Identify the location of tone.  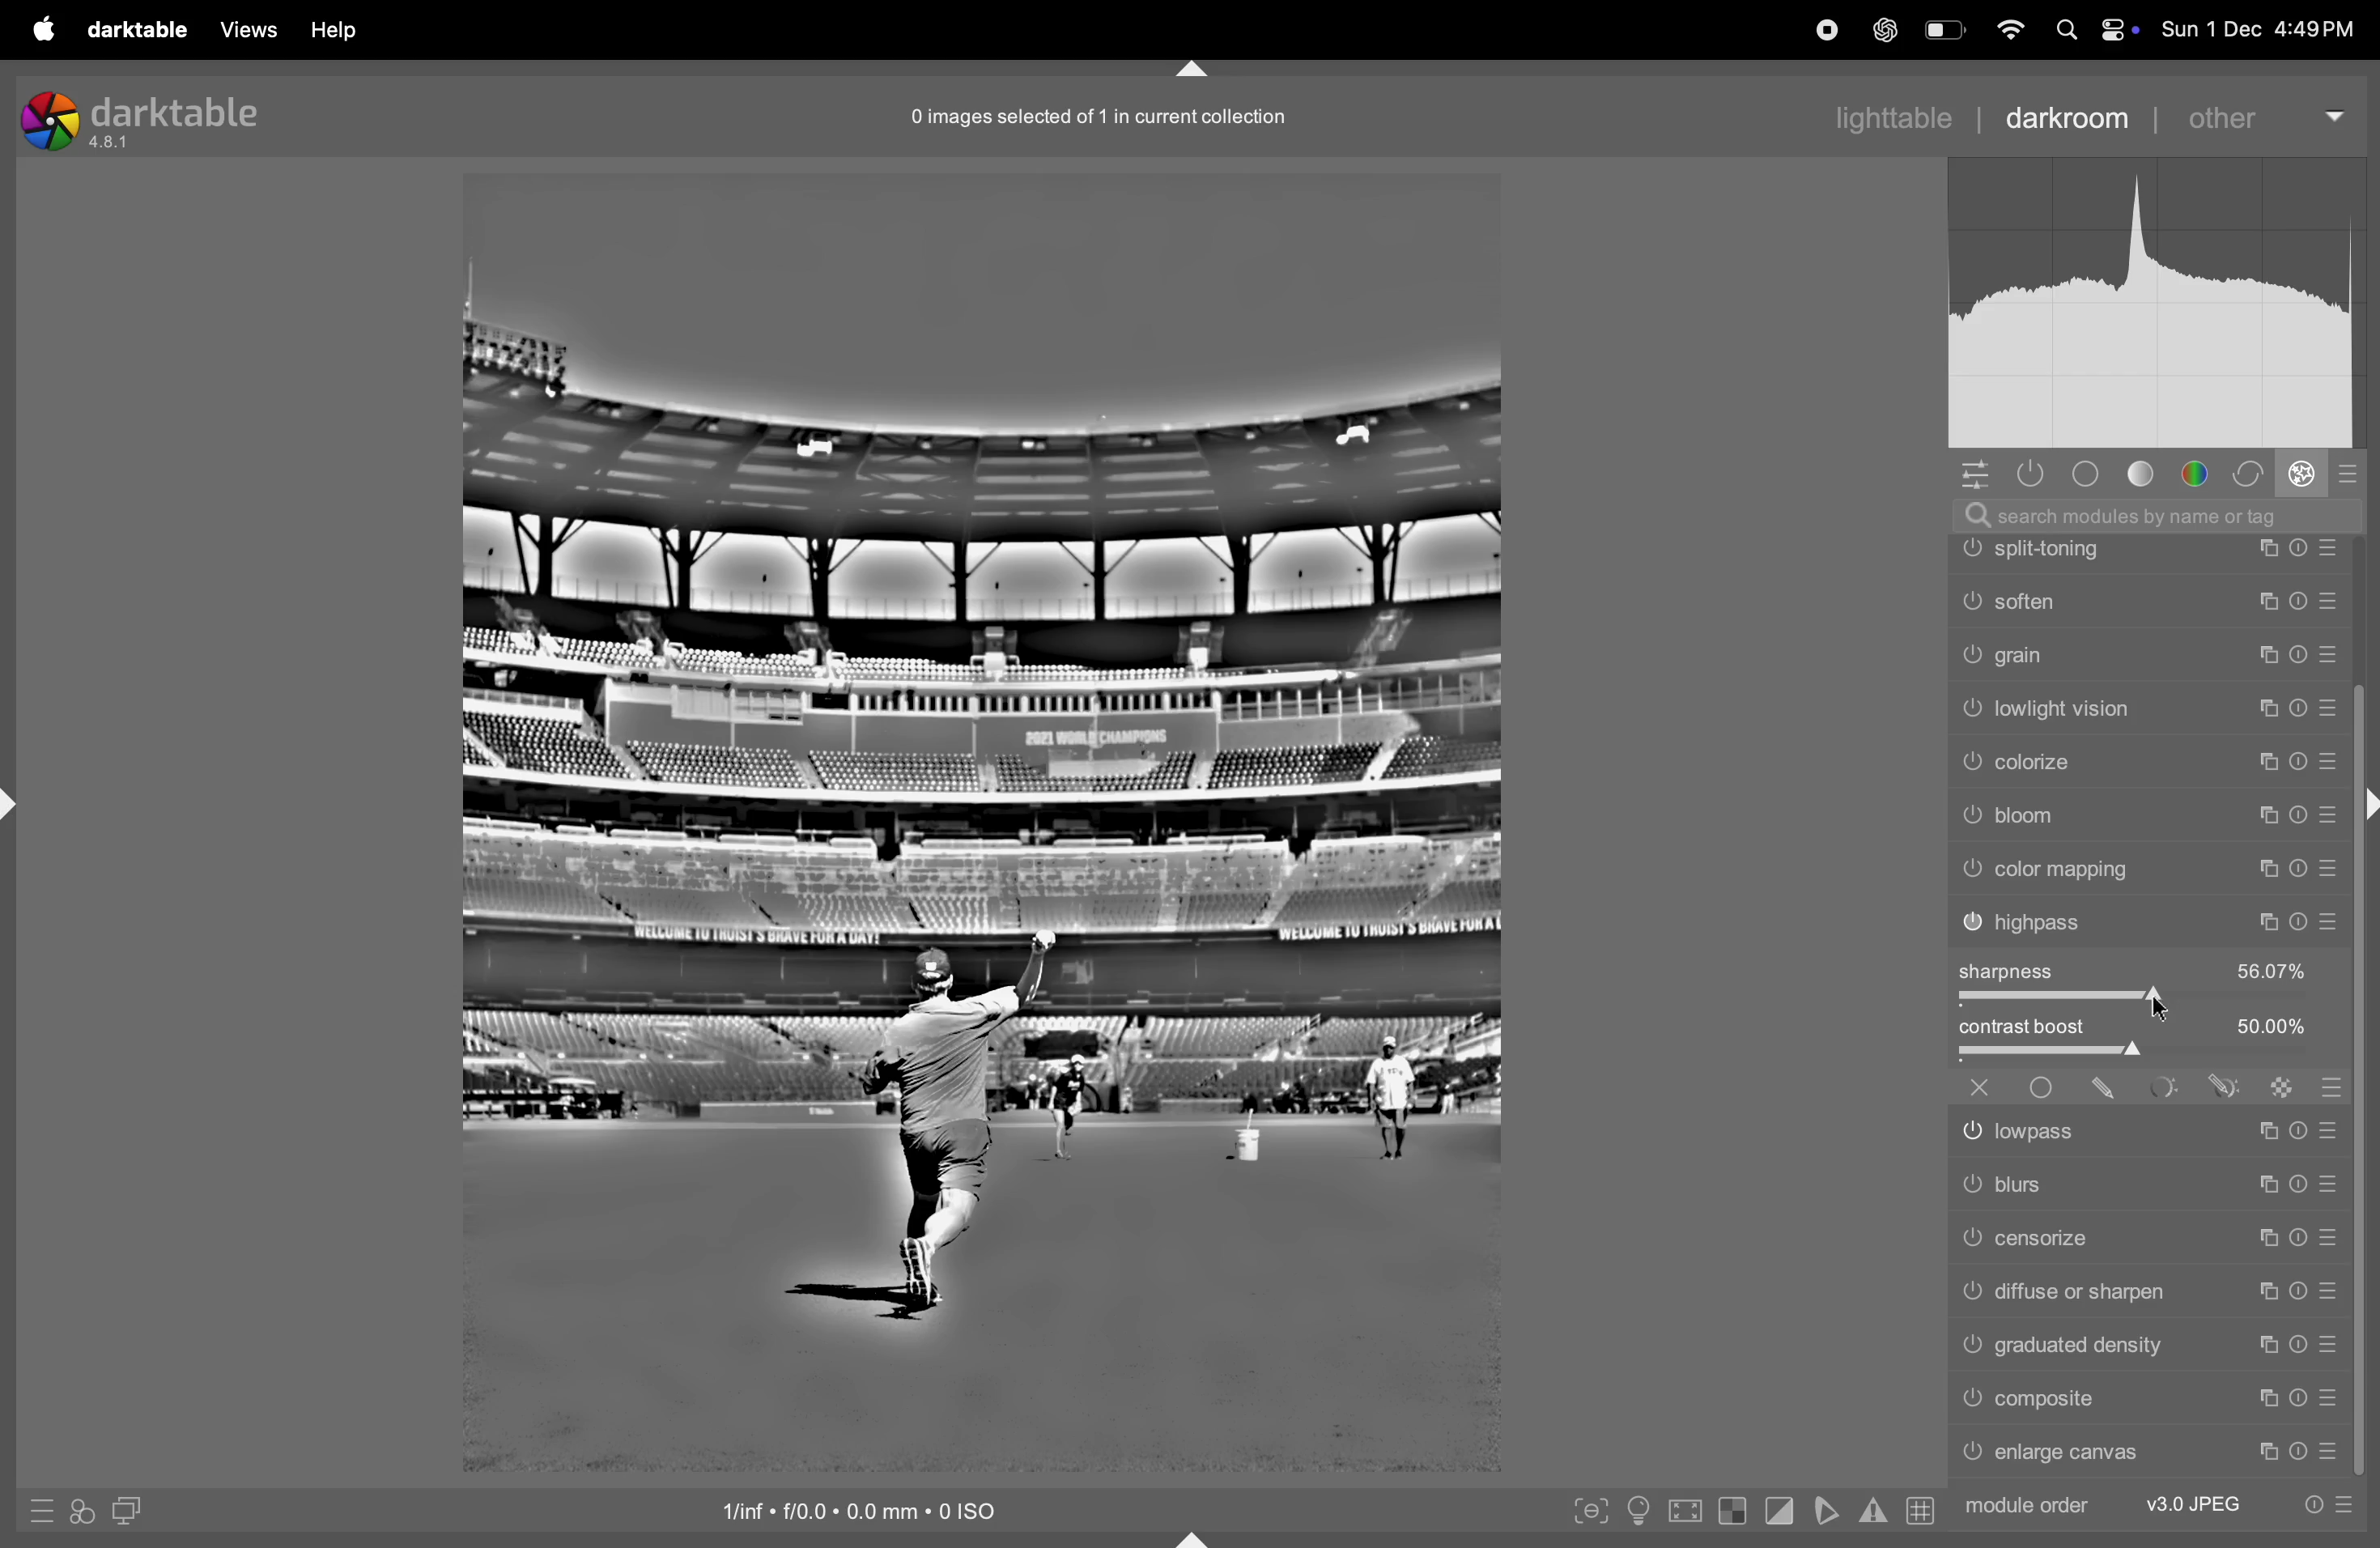
(2150, 474).